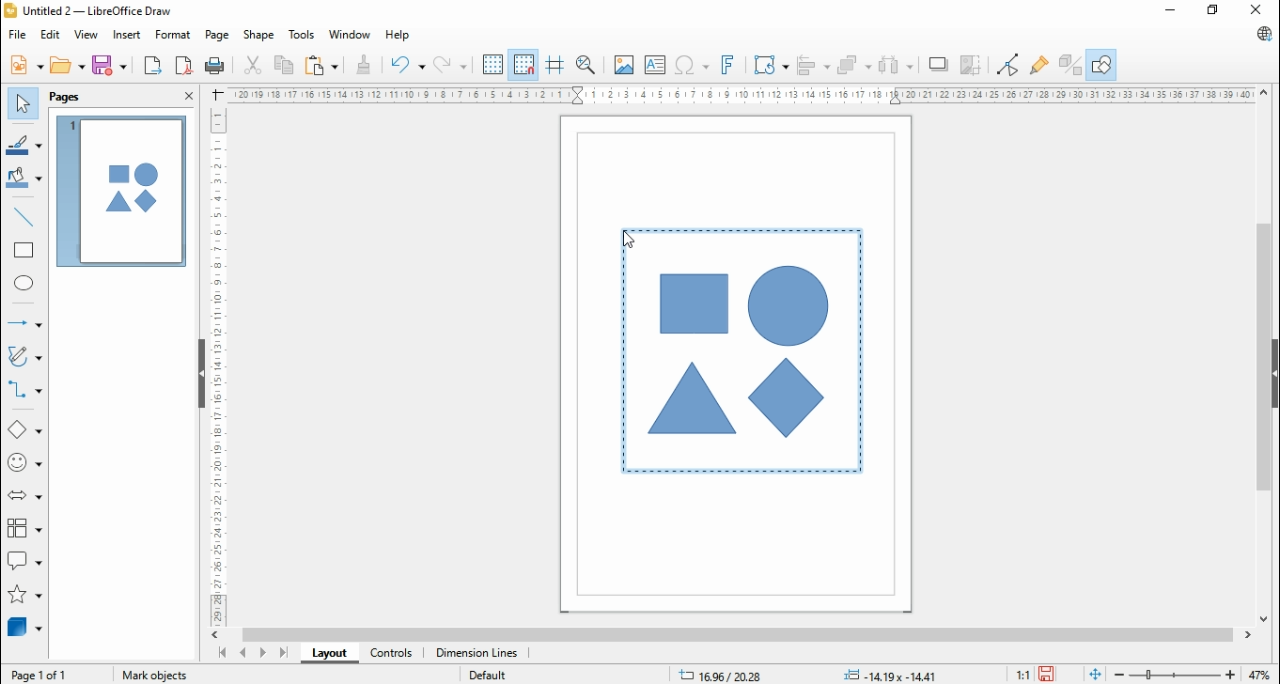 This screenshot has width=1280, height=684. What do you see at coordinates (1213, 10) in the screenshot?
I see `restore` at bounding box center [1213, 10].